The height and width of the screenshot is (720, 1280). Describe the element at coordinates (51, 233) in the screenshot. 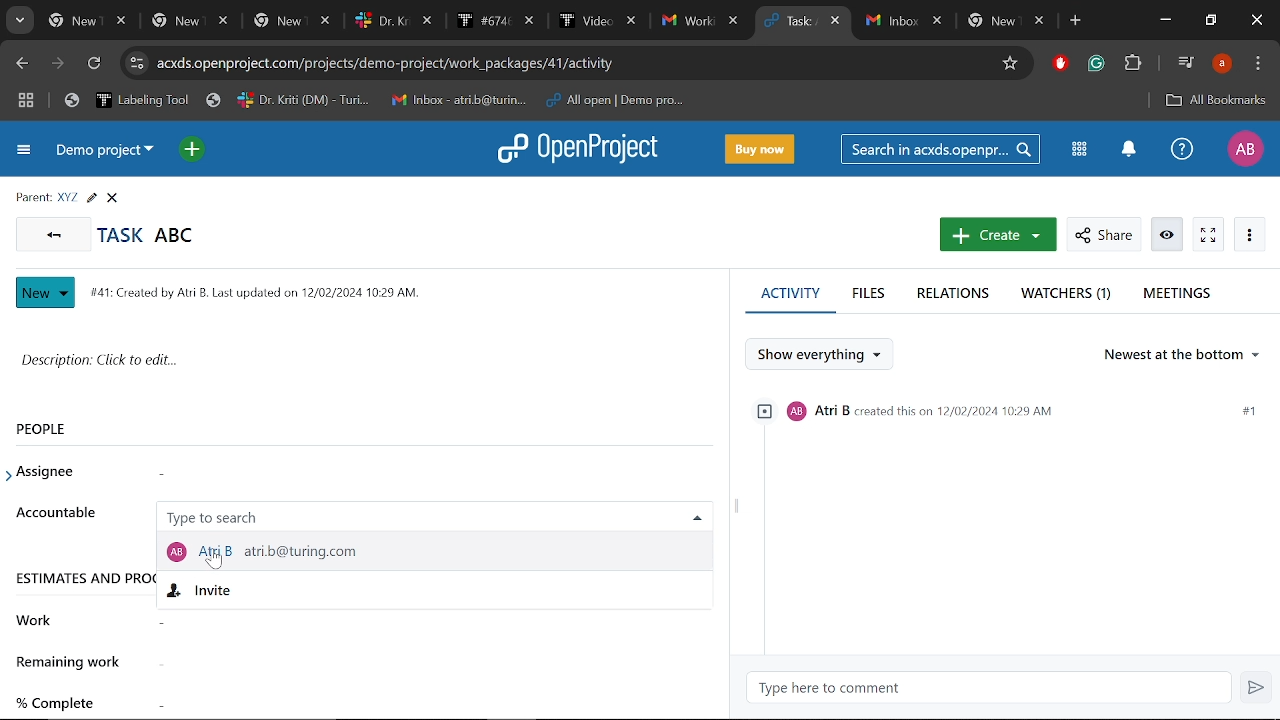

I see `Go back` at that location.